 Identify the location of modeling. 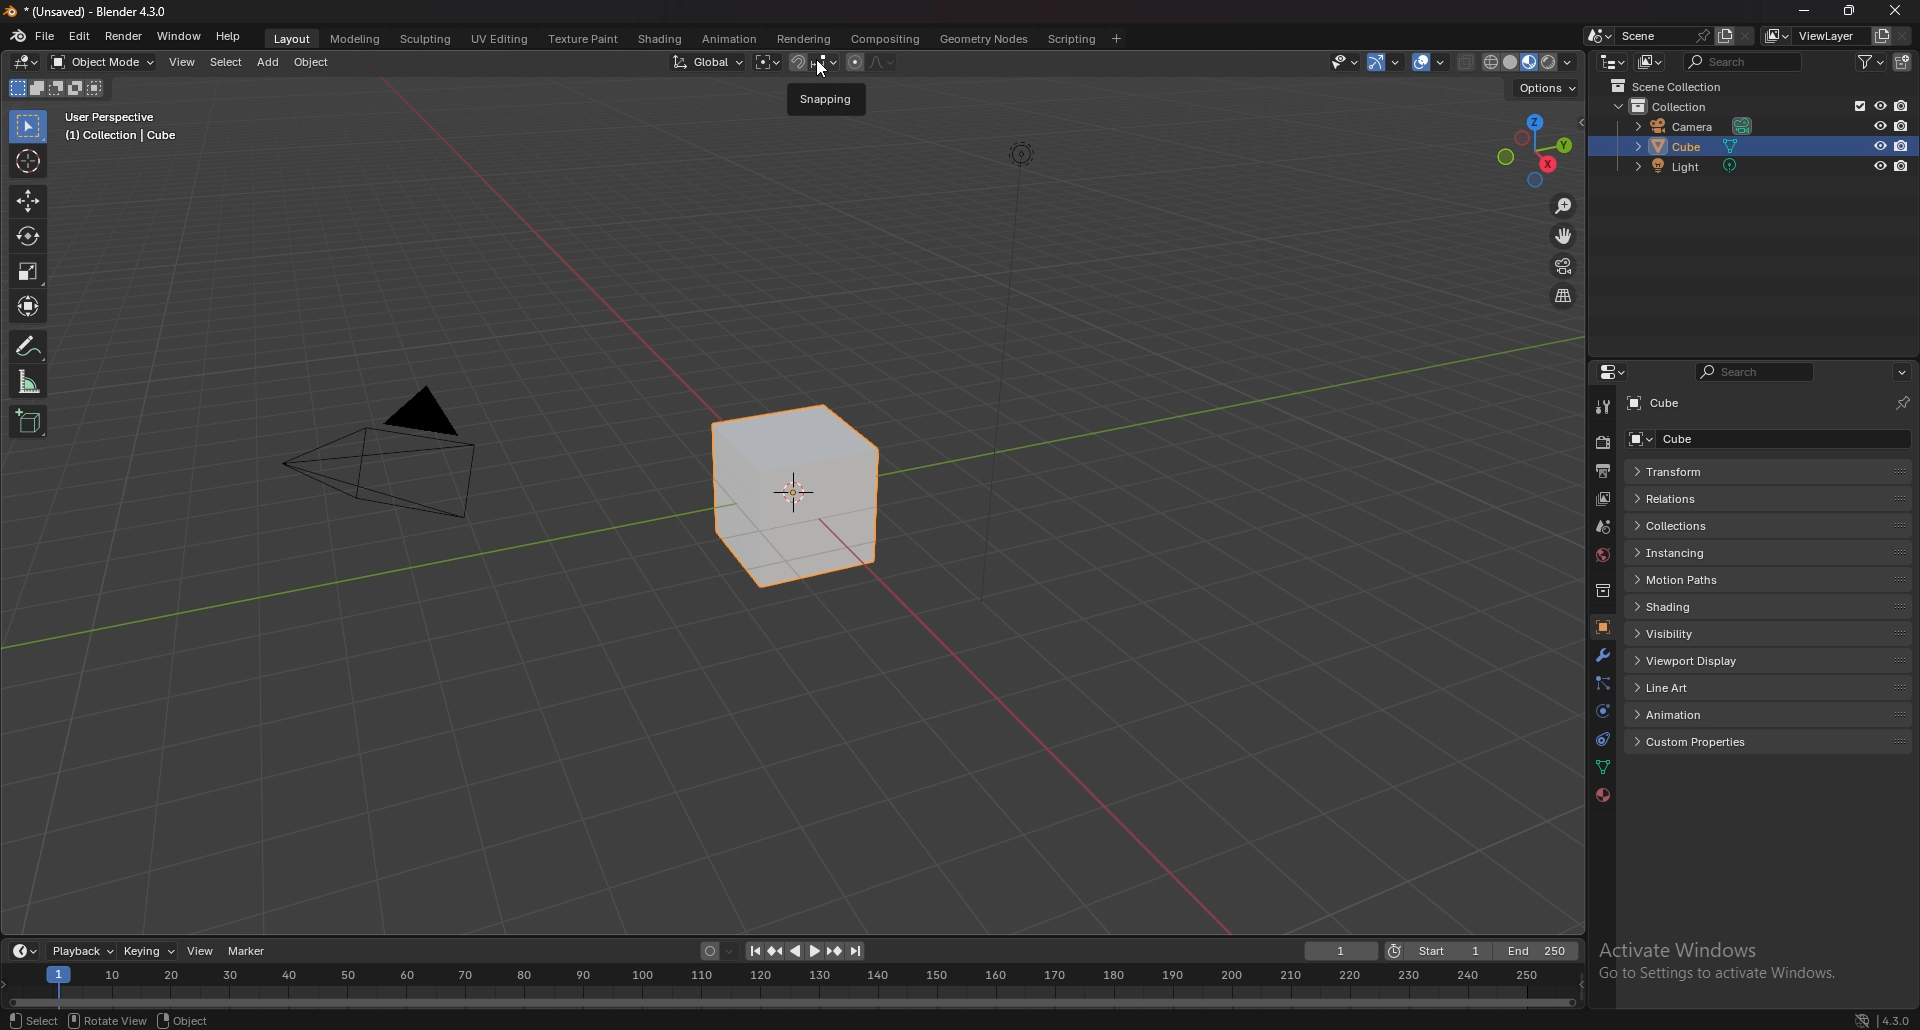
(356, 38).